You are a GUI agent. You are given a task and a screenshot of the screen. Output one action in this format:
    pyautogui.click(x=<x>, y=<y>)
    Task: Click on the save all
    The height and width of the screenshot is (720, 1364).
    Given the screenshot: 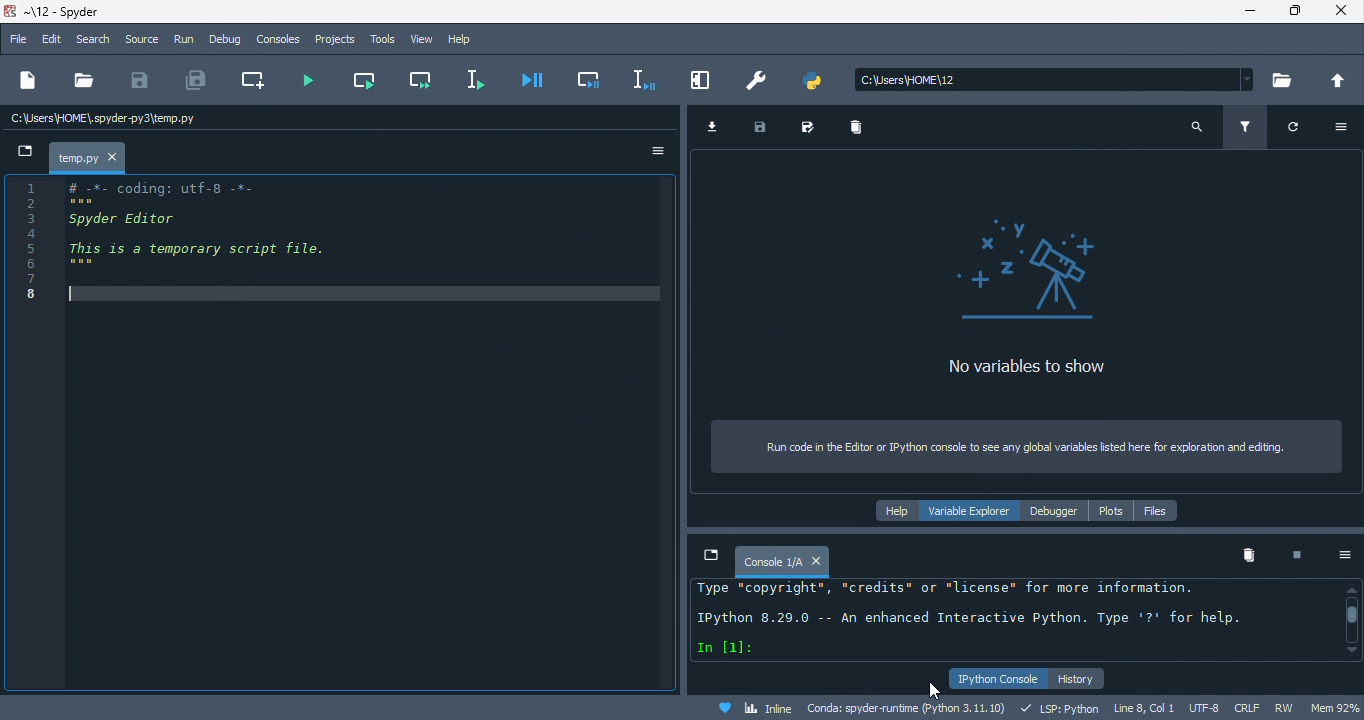 What is the action you would take?
    pyautogui.click(x=197, y=81)
    